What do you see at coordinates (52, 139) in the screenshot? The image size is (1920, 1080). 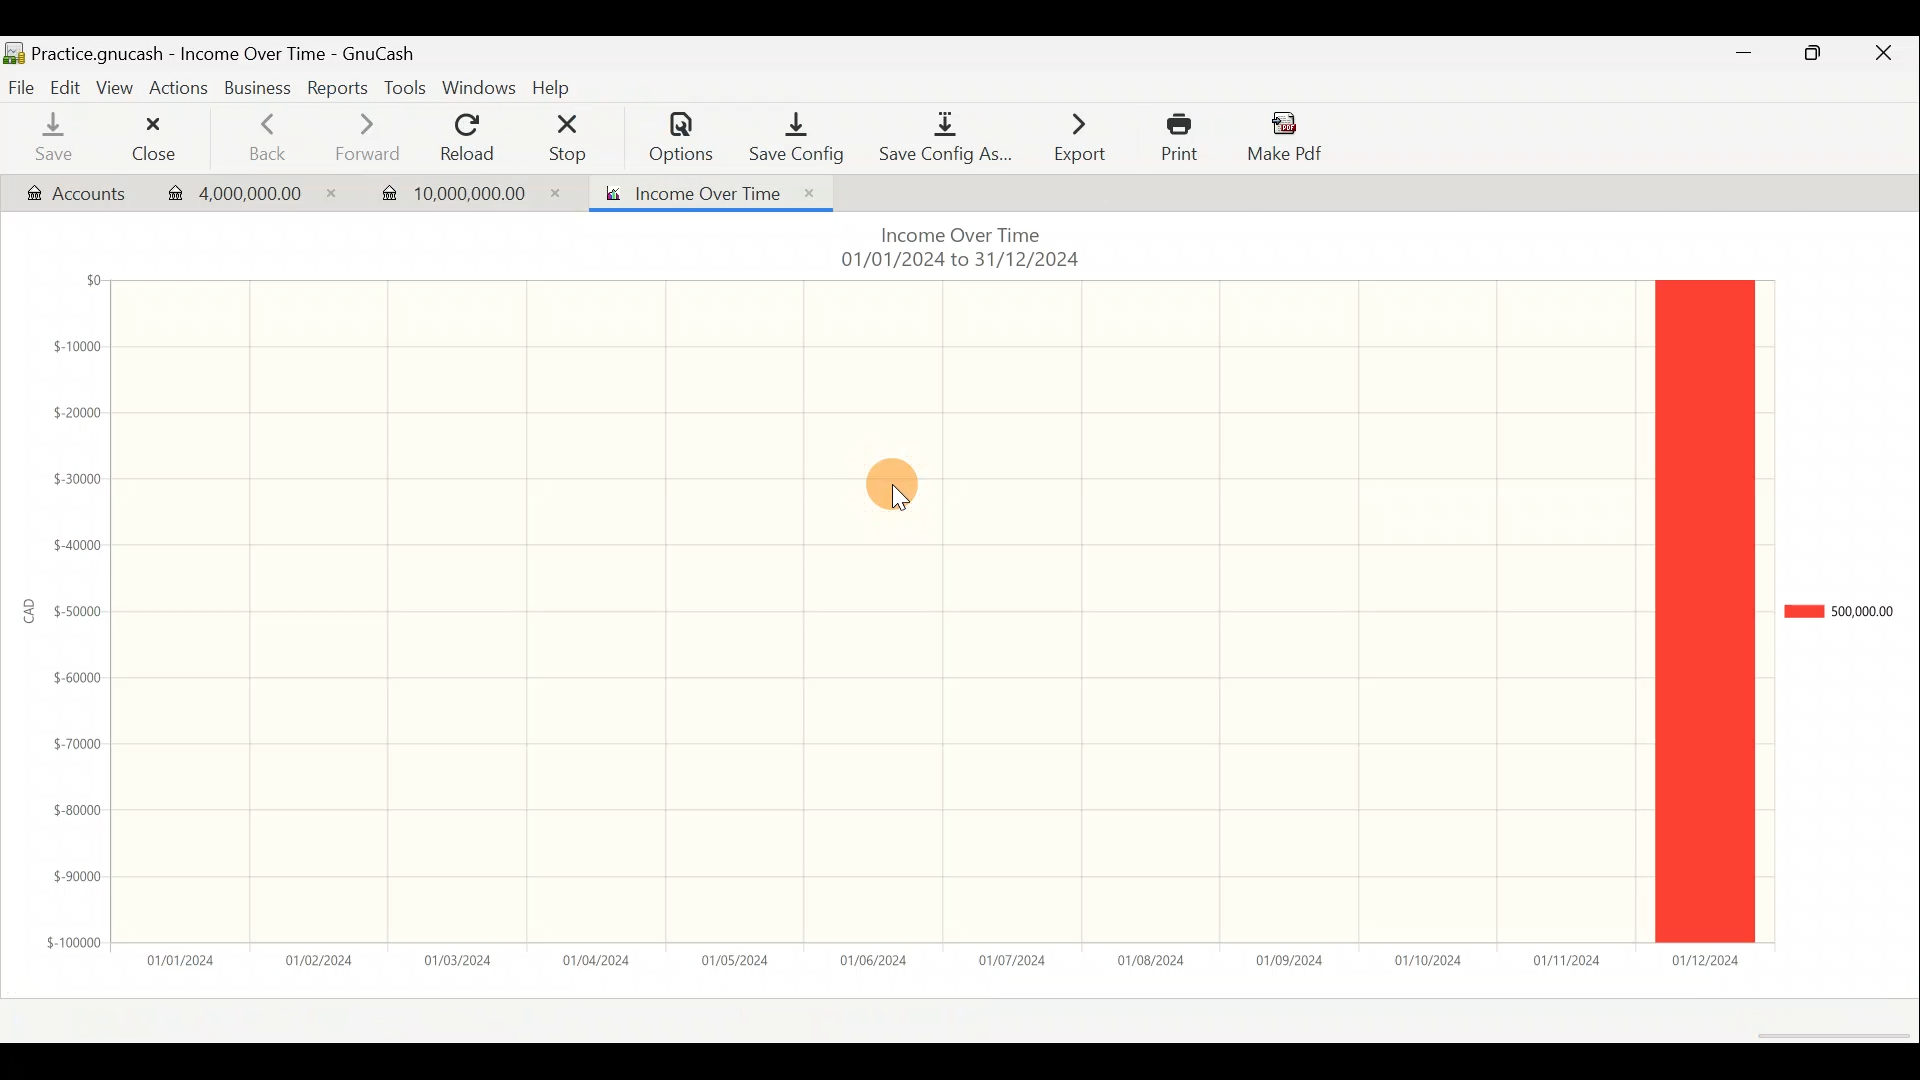 I see `Save` at bounding box center [52, 139].